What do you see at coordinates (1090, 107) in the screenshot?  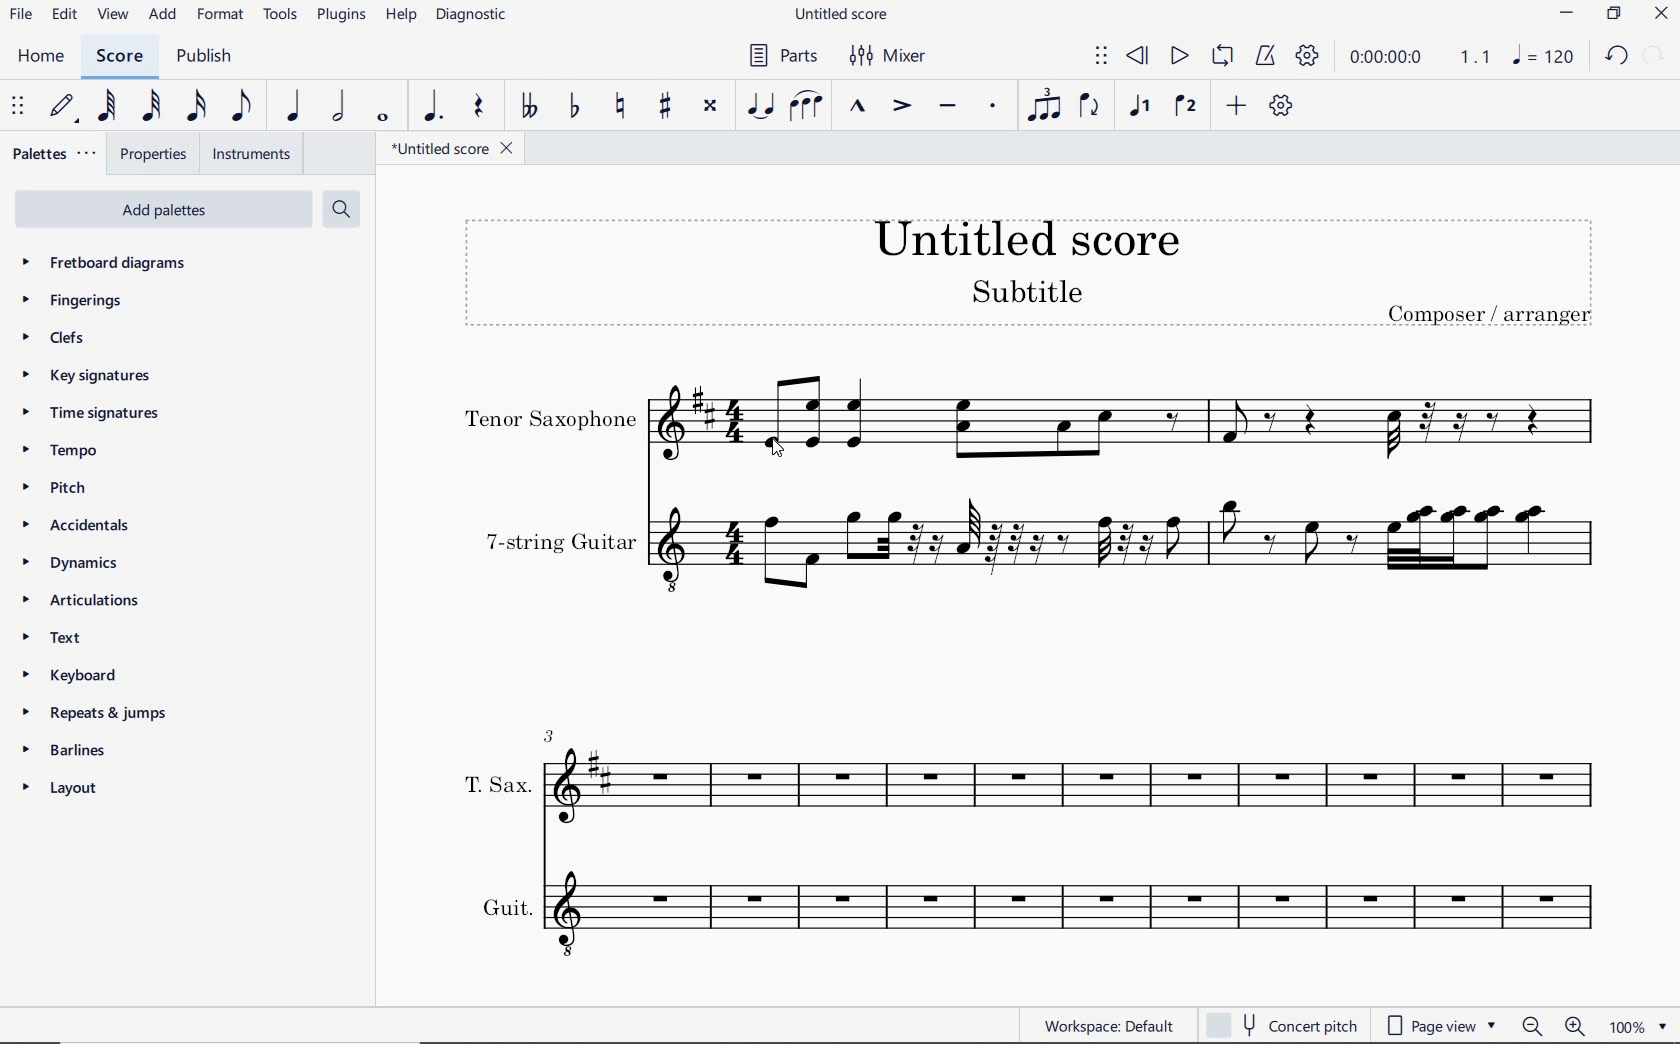 I see `FLIP DIRECTION` at bounding box center [1090, 107].